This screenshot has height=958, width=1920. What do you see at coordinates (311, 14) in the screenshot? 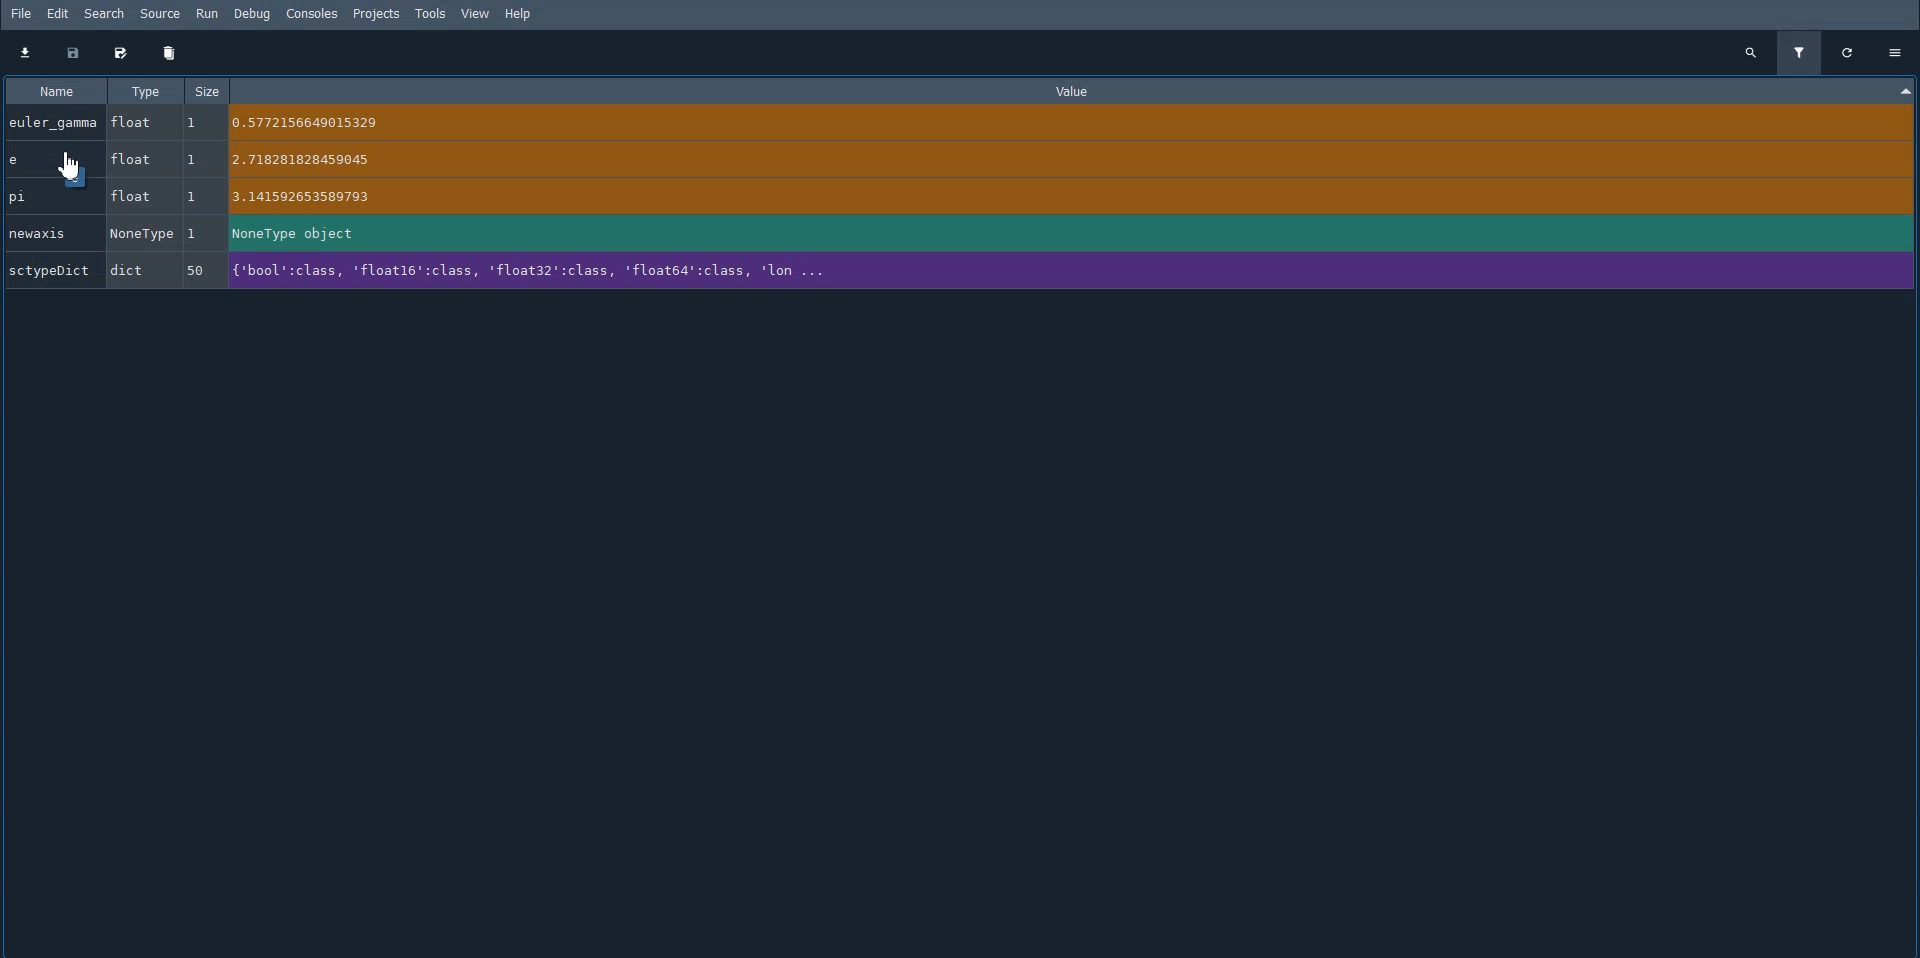
I see `Consoles` at bounding box center [311, 14].